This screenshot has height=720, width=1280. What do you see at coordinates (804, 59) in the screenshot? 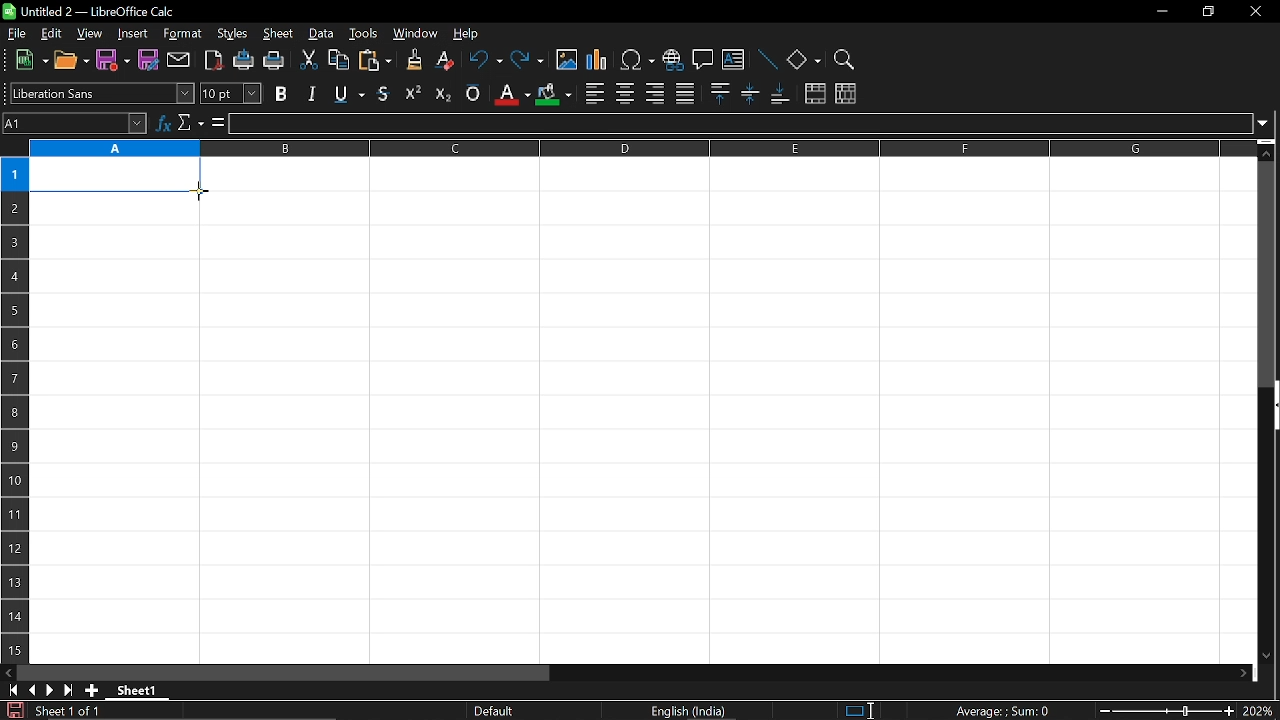
I see `basic shapes` at bounding box center [804, 59].